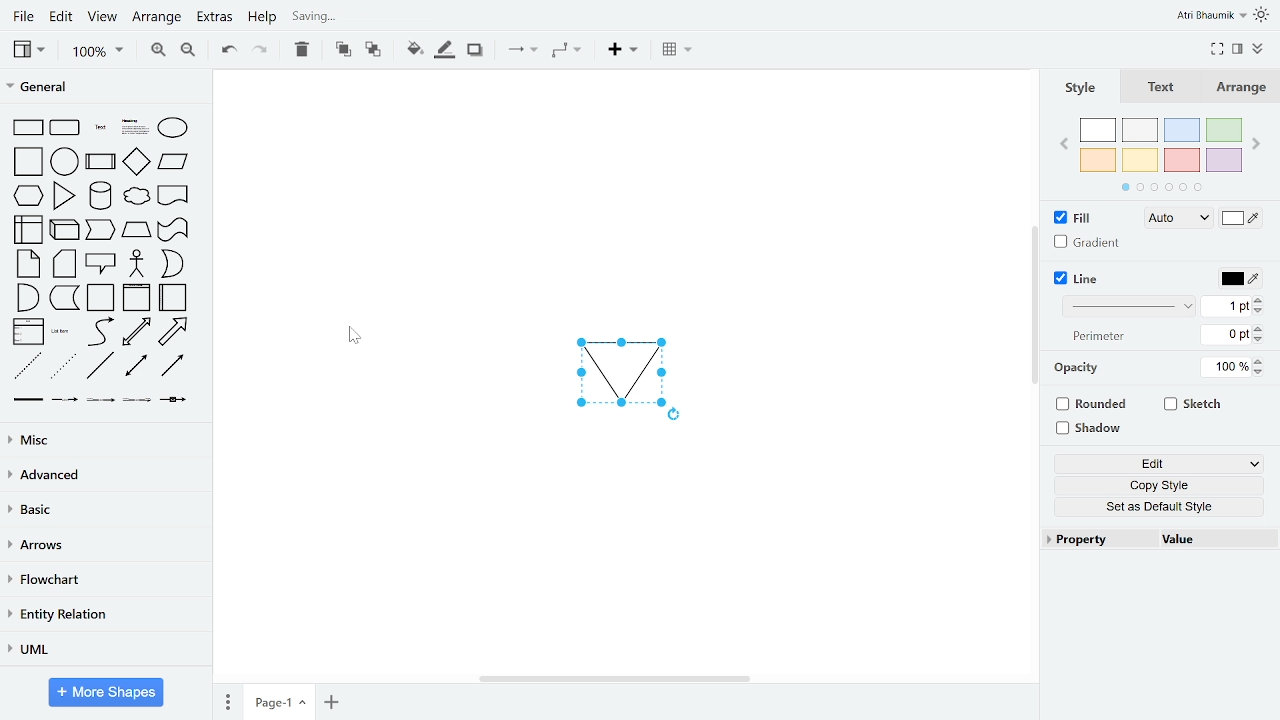 The image size is (1280, 720). I want to click on pages in color, so click(1161, 187).